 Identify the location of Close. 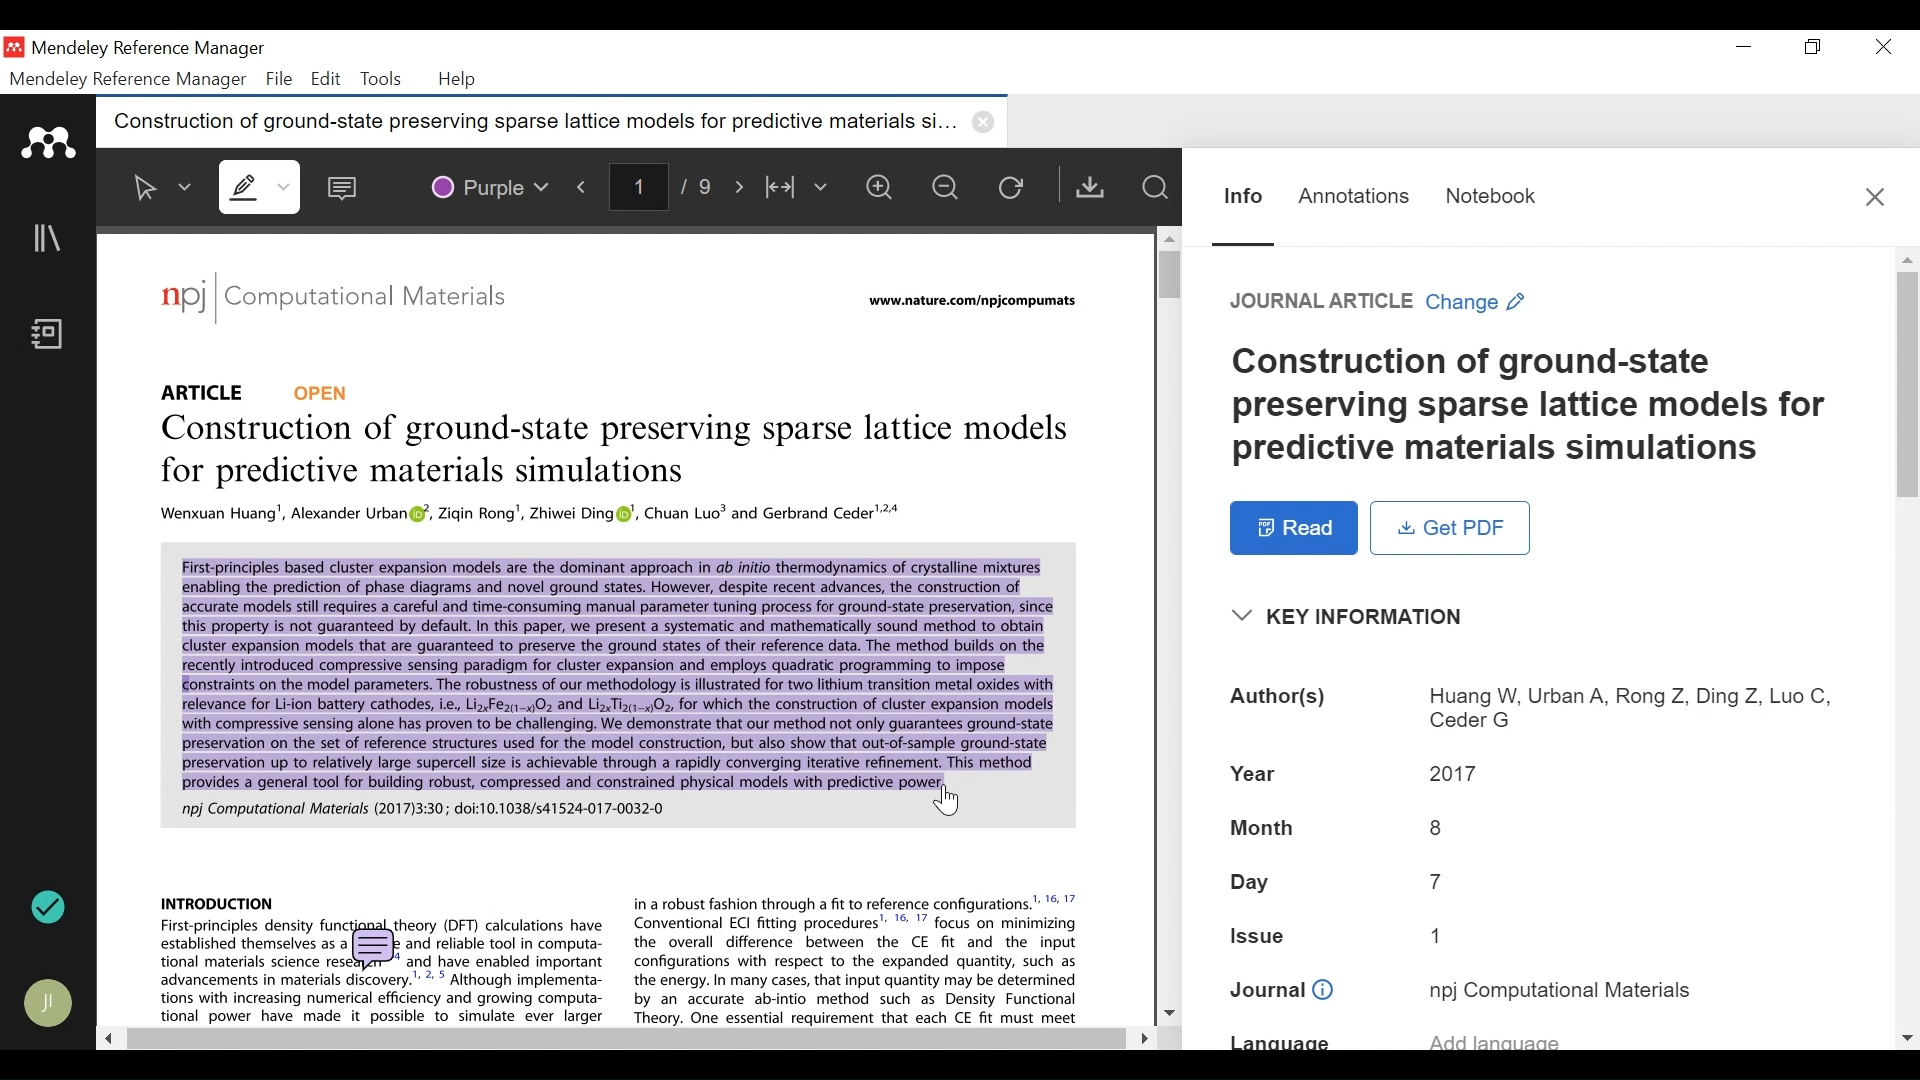
(1879, 47).